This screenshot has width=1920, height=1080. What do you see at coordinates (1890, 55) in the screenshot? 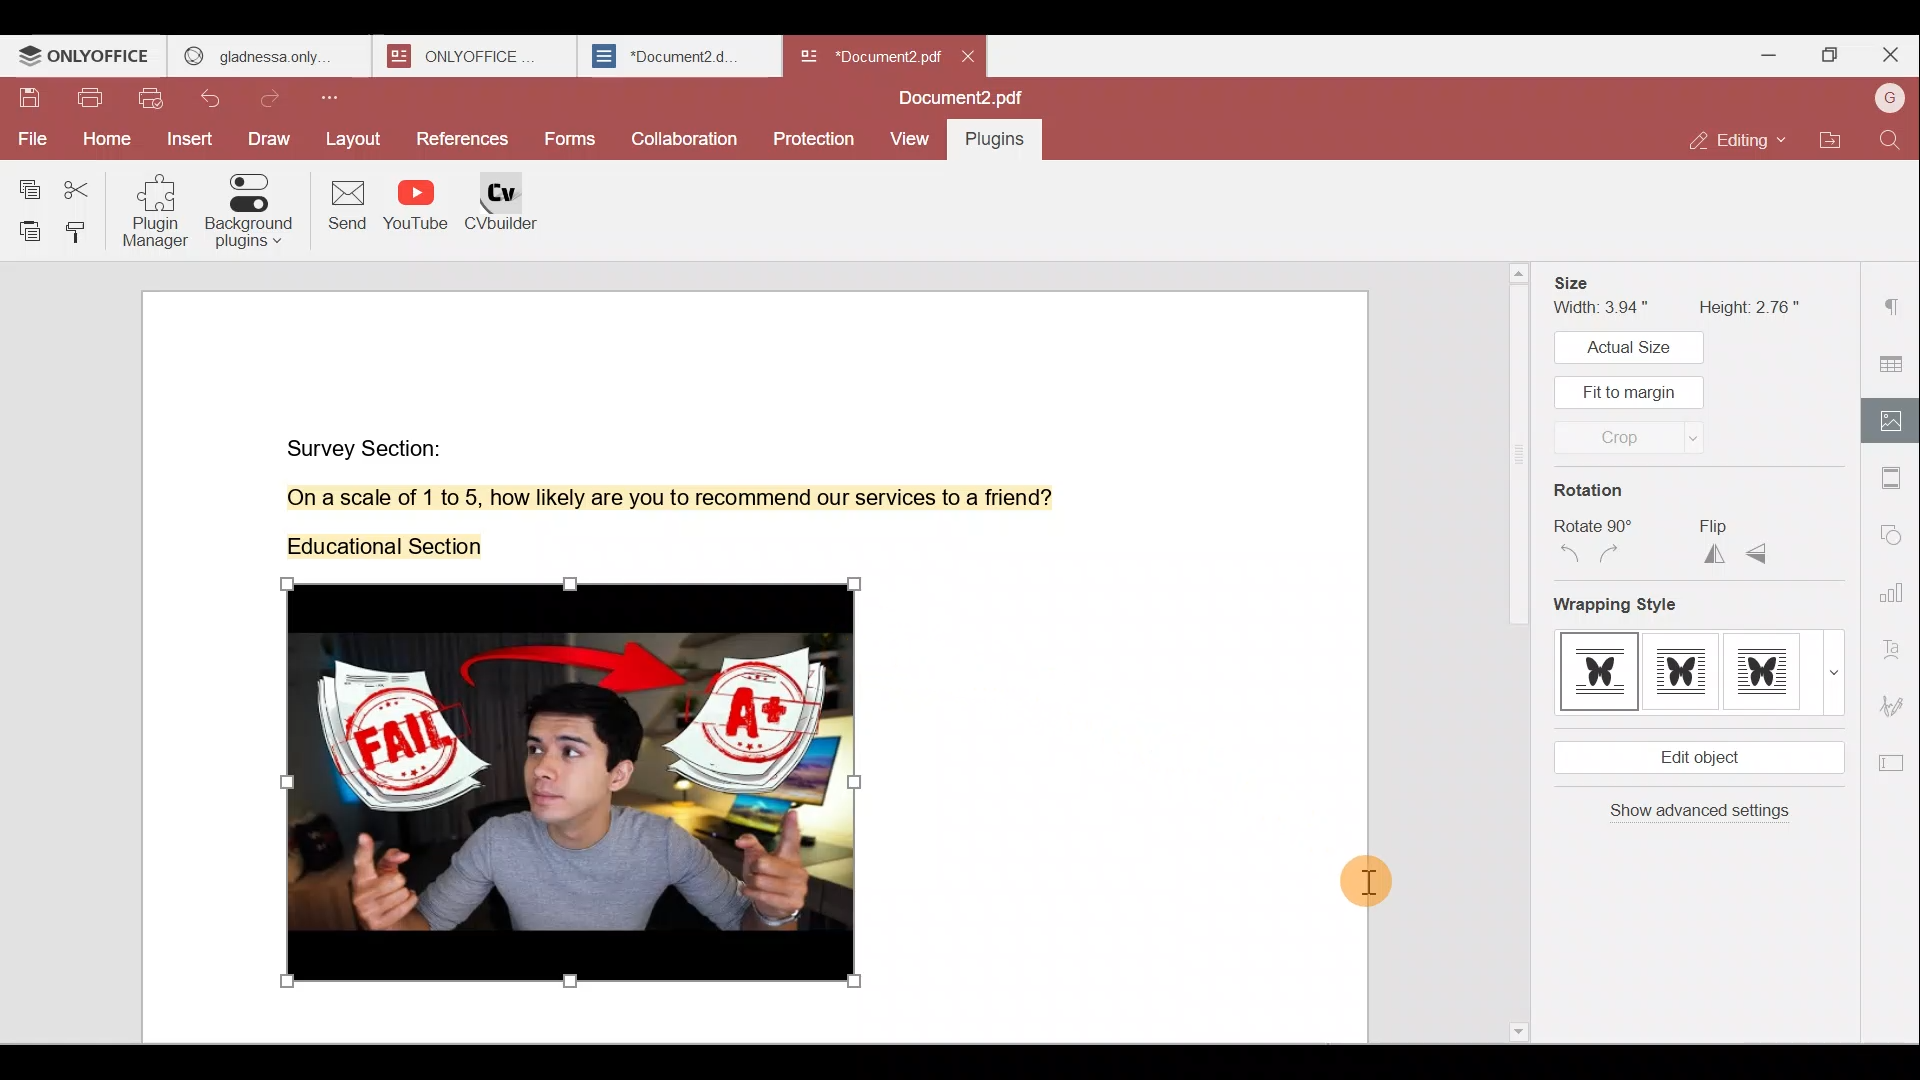
I see `Close` at bounding box center [1890, 55].